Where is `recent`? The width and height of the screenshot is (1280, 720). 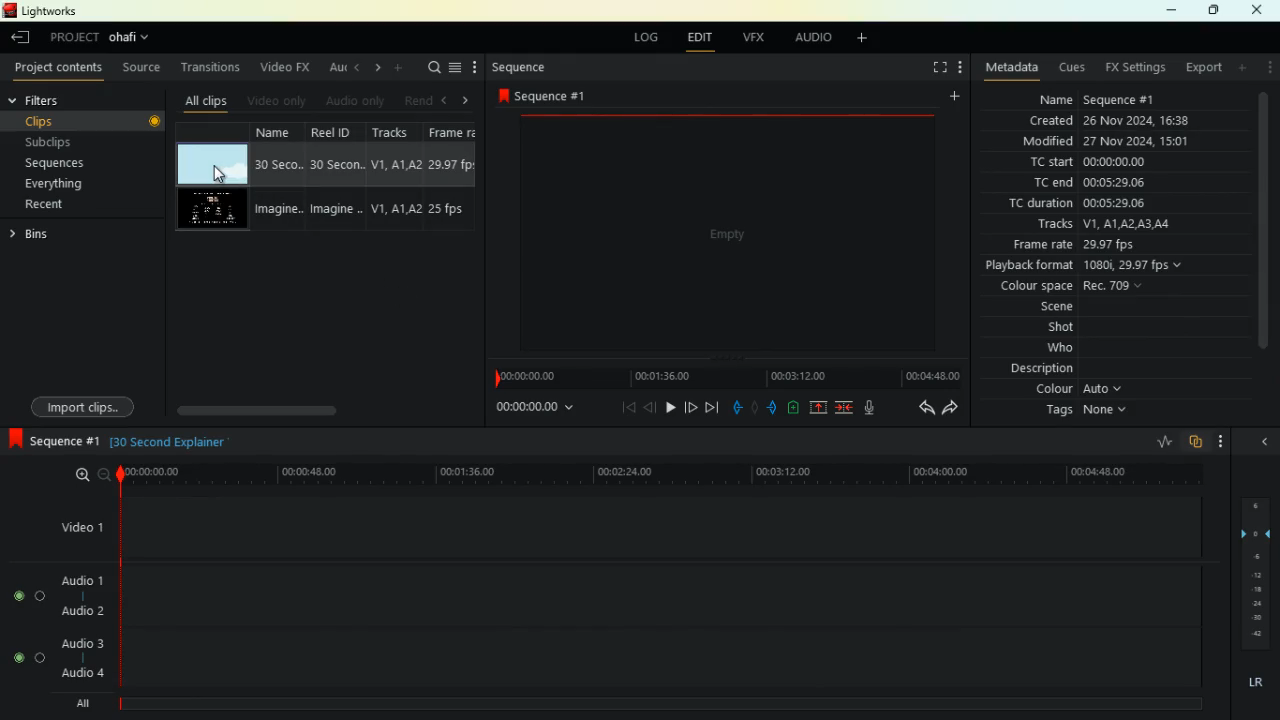 recent is located at coordinates (56, 205).